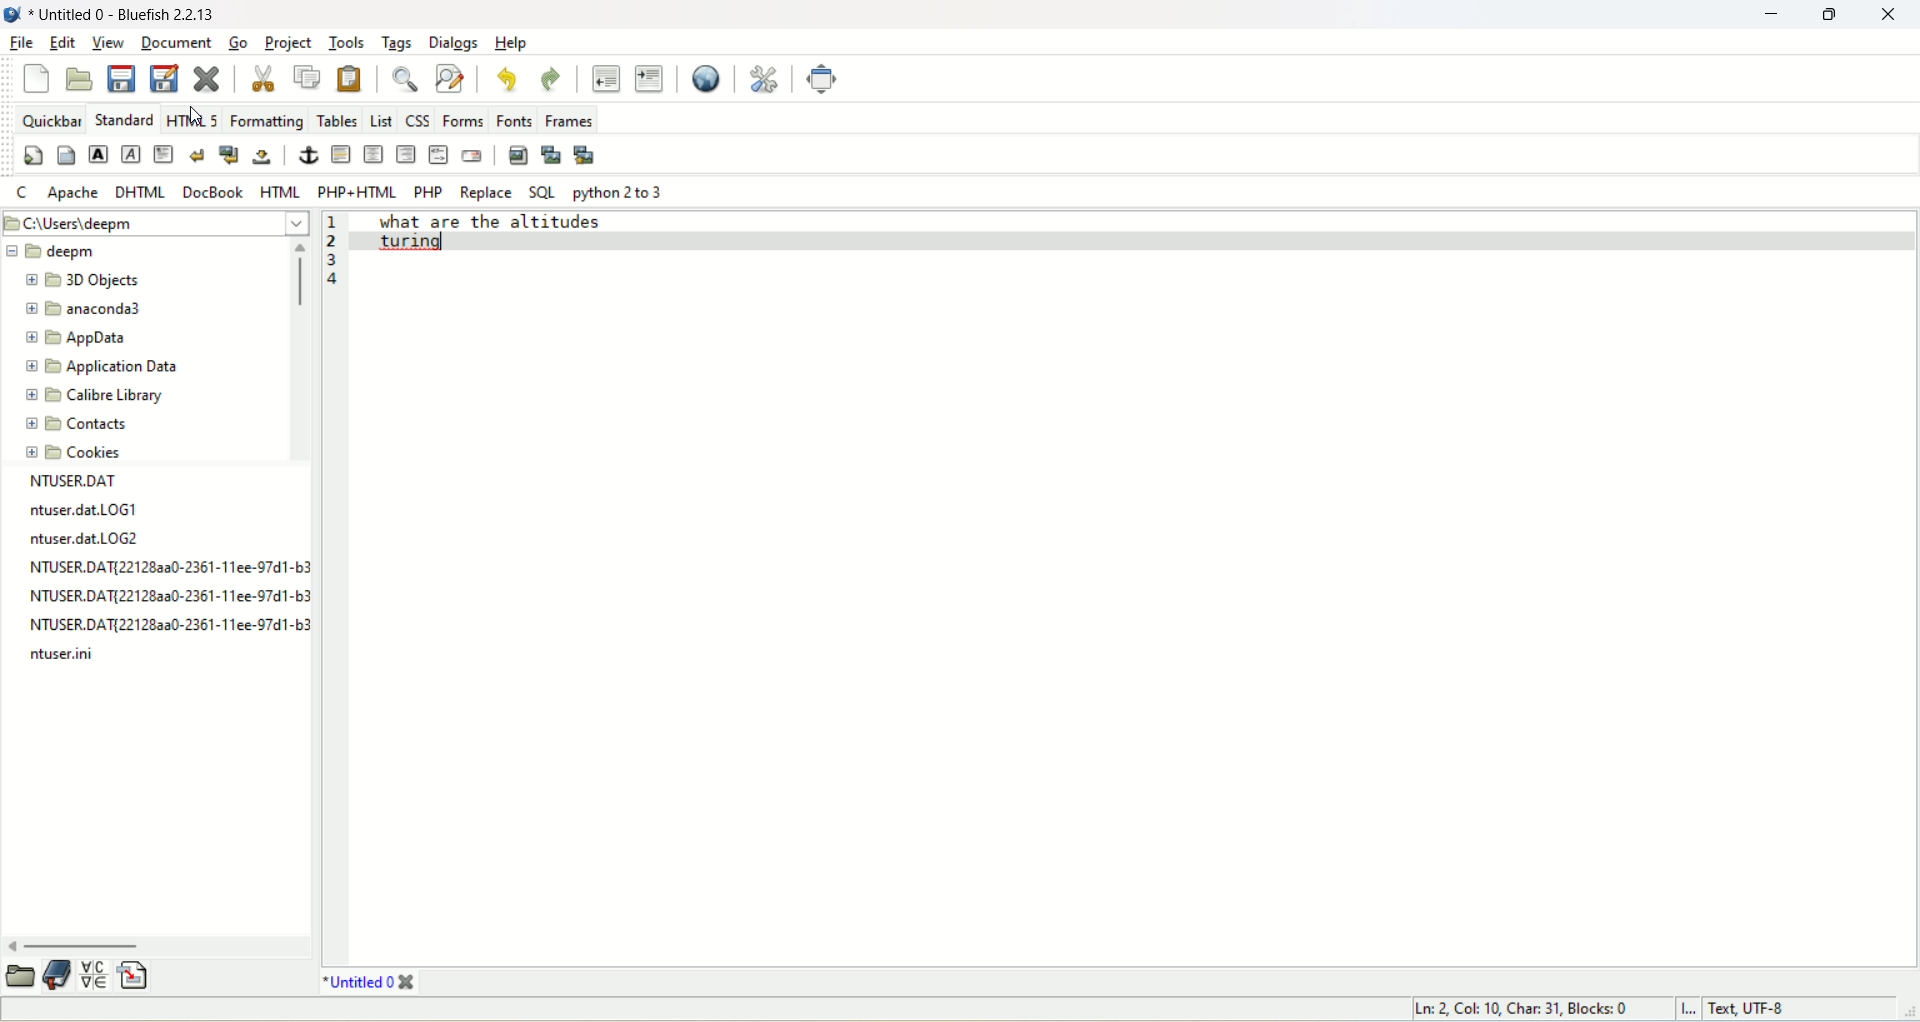 The width and height of the screenshot is (1920, 1022). What do you see at coordinates (367, 984) in the screenshot?
I see `title` at bounding box center [367, 984].